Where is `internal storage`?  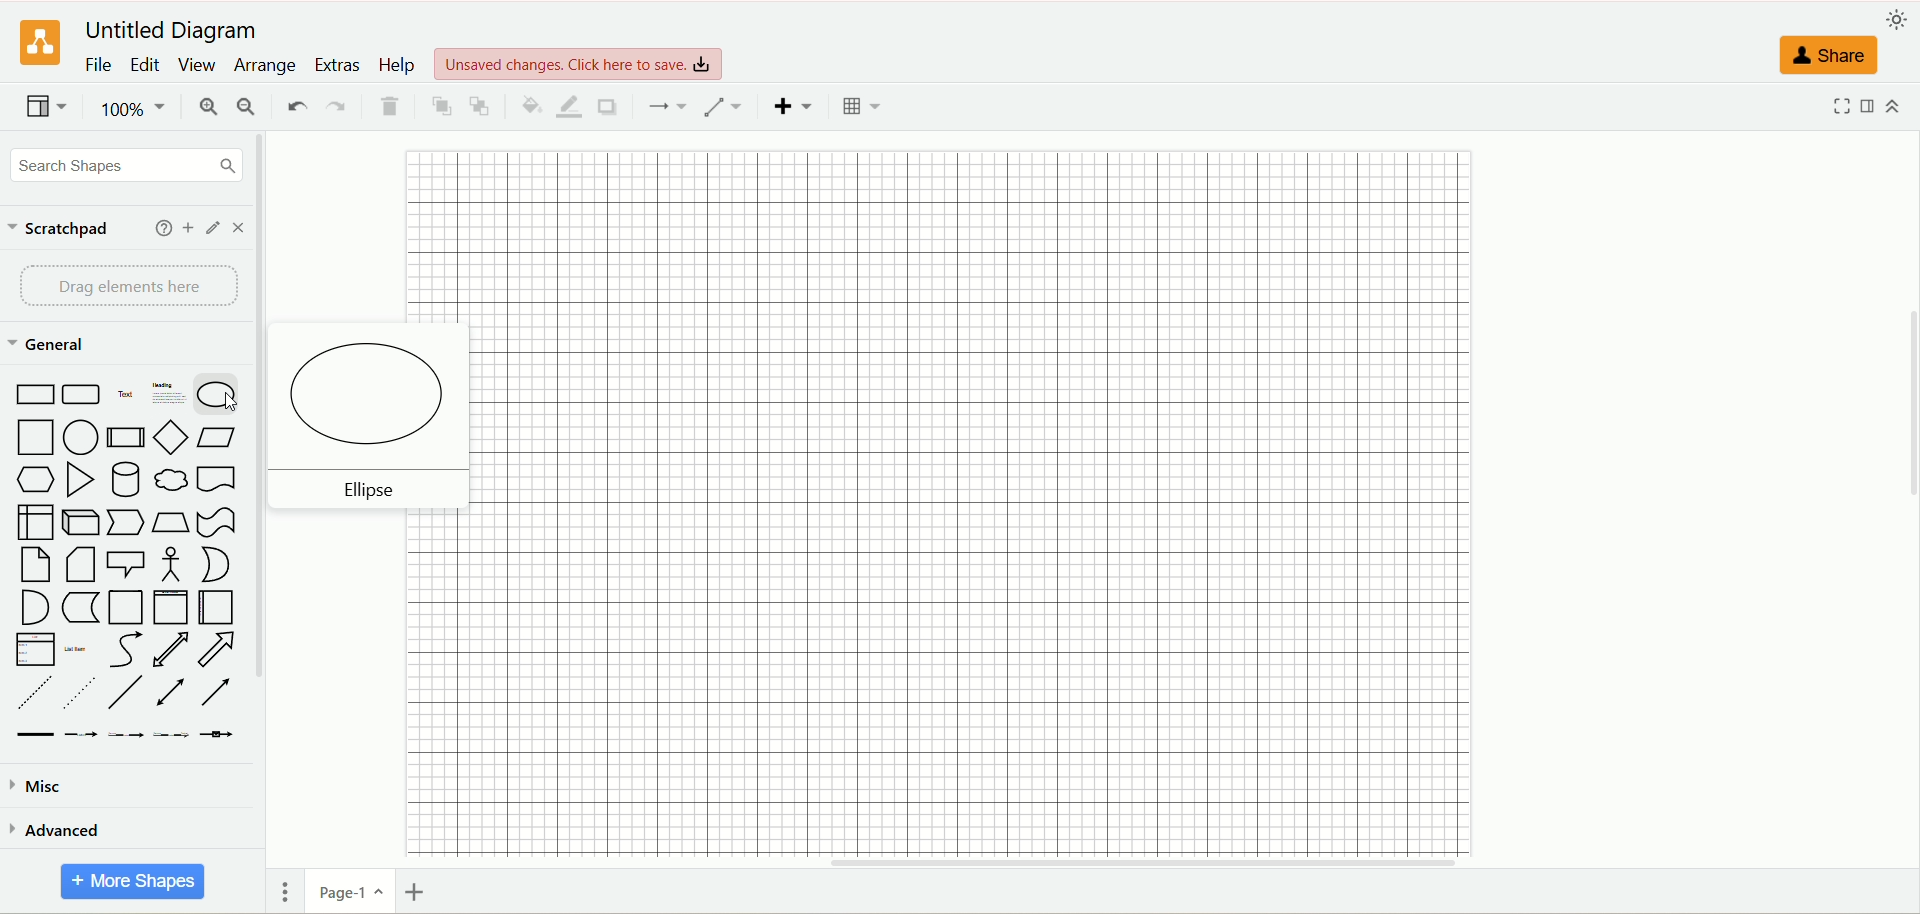
internal storage is located at coordinates (35, 522).